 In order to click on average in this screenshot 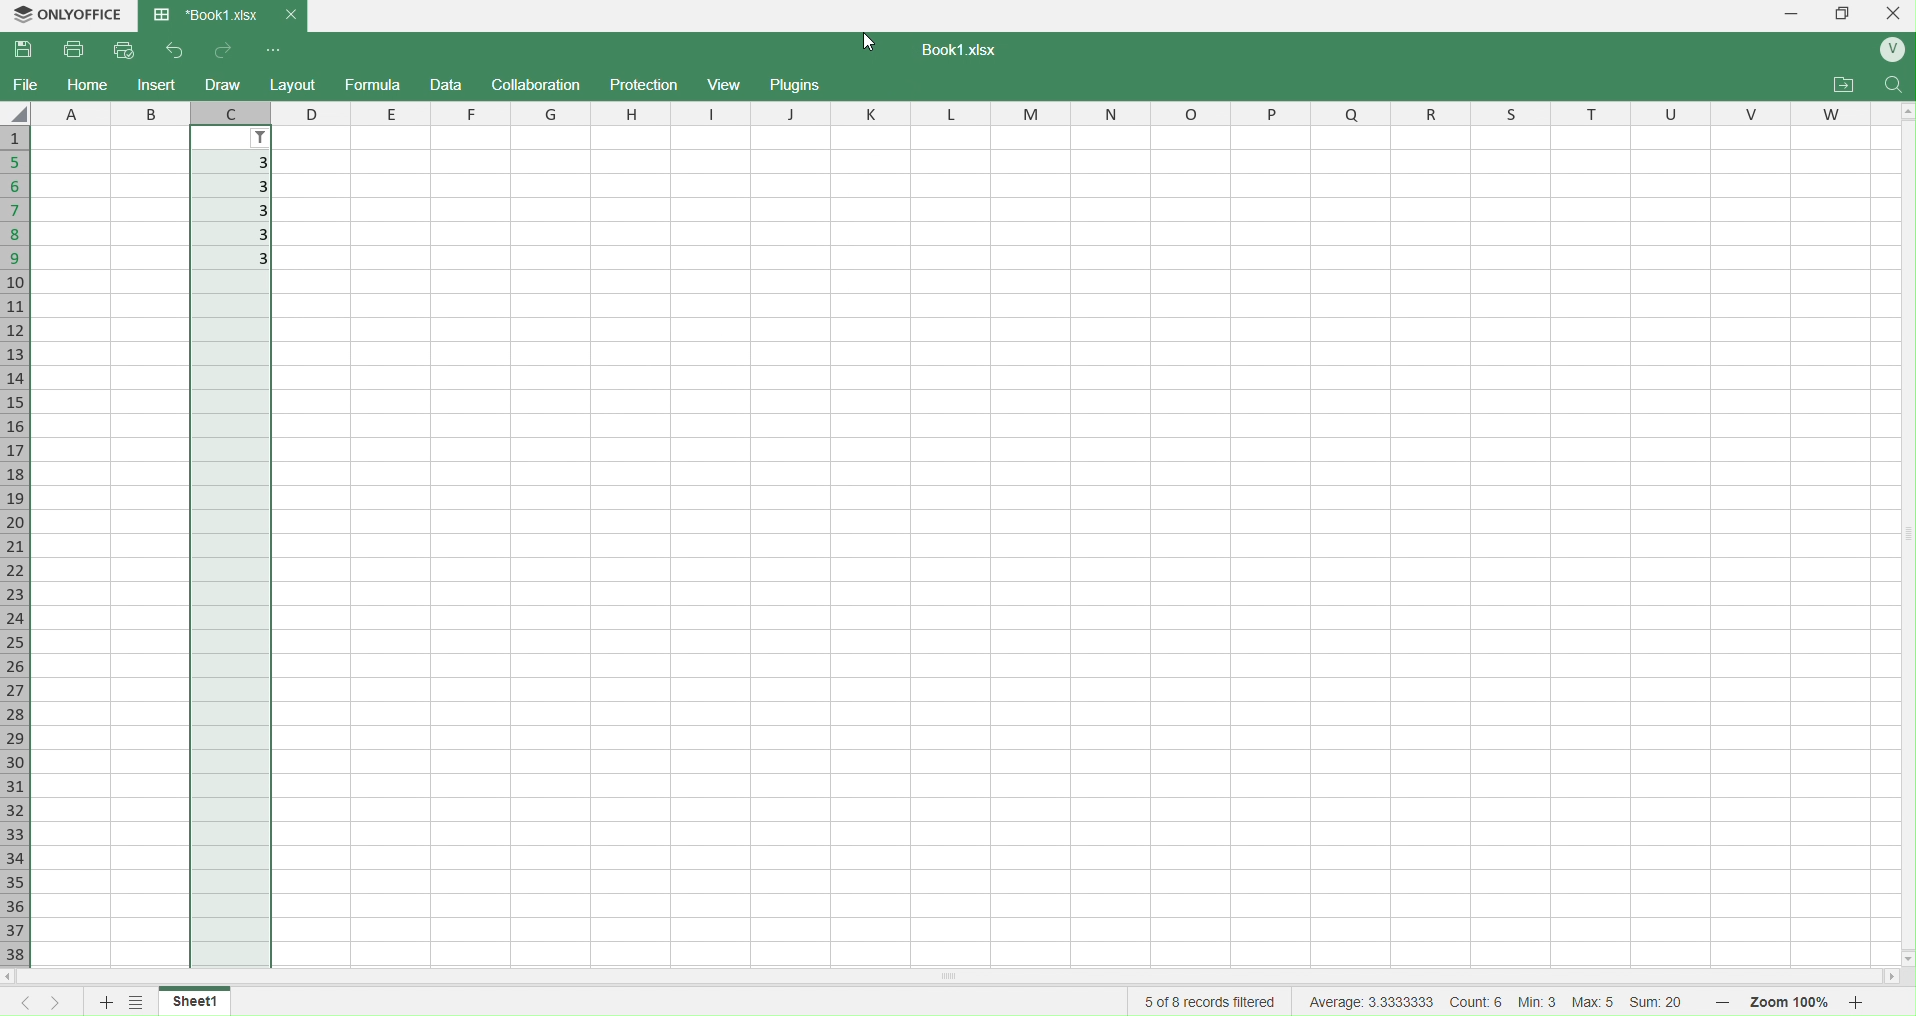, I will do `click(1373, 1001)`.